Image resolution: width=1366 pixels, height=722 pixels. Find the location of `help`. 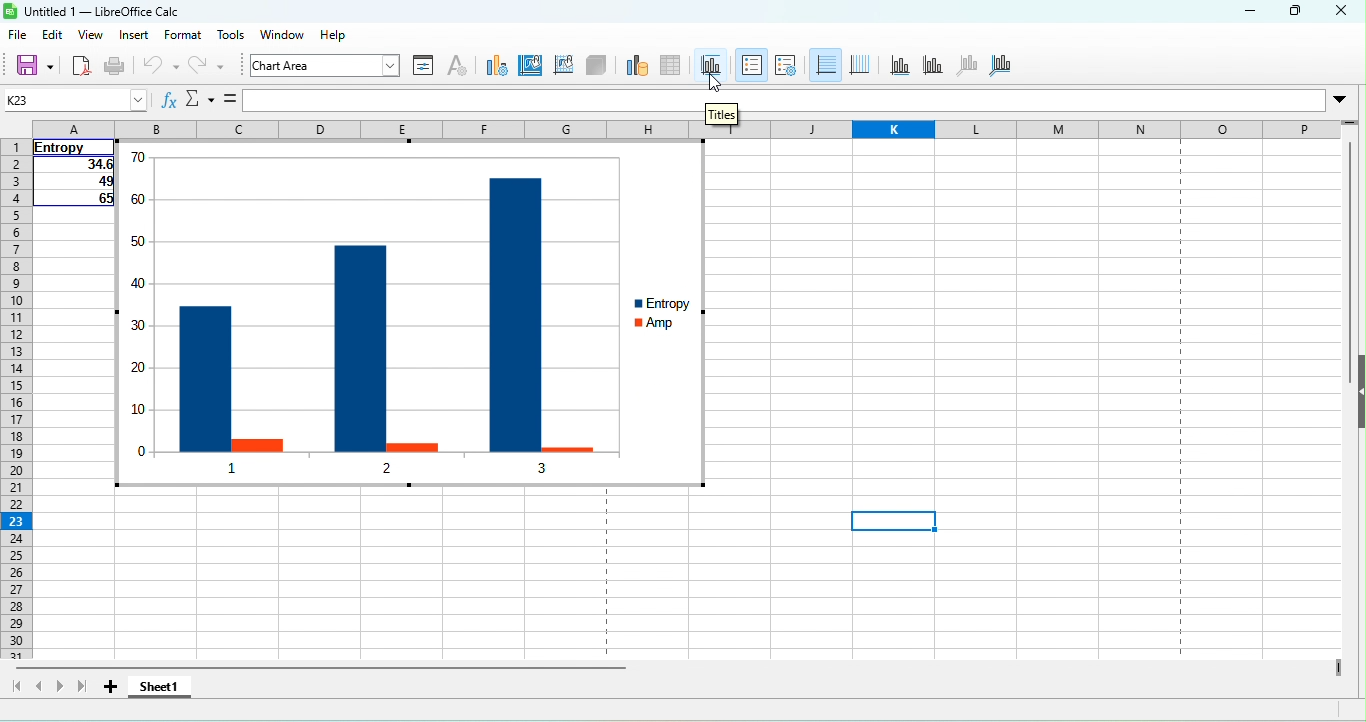

help is located at coordinates (333, 38).